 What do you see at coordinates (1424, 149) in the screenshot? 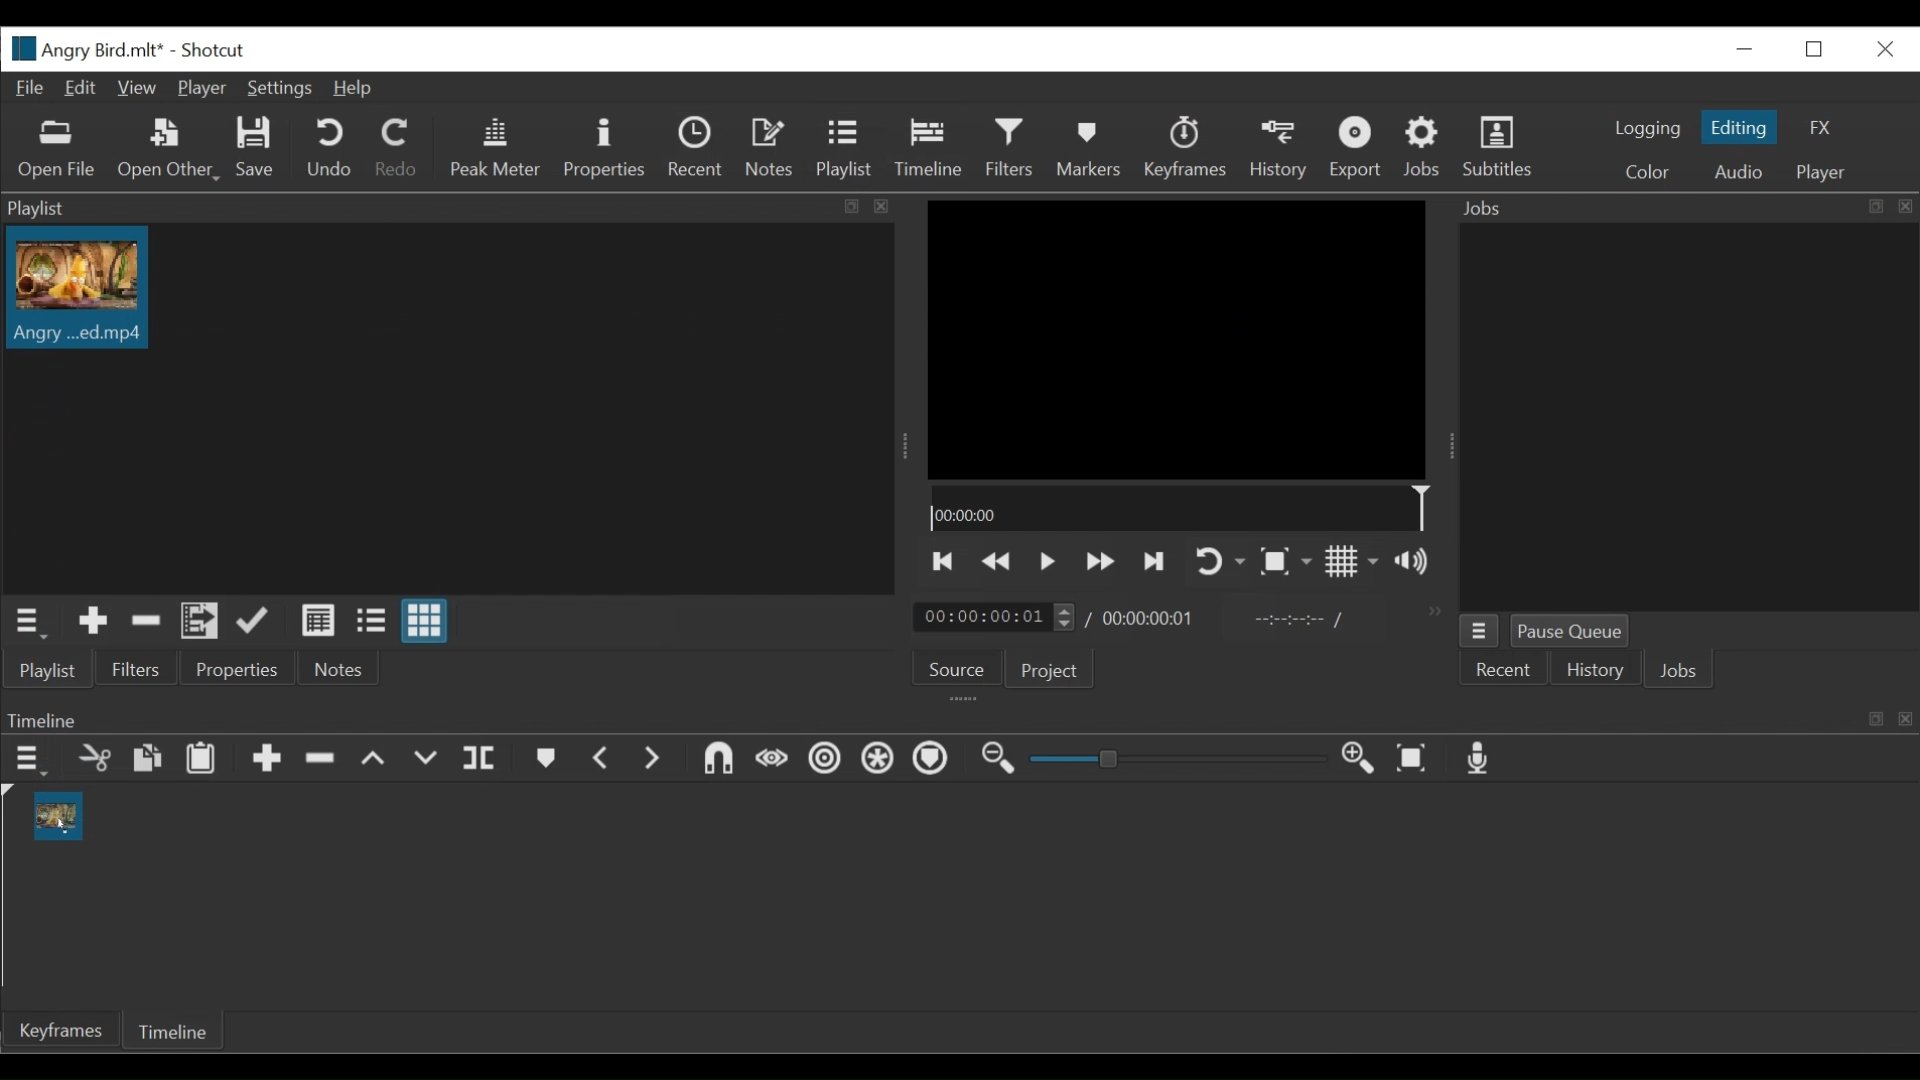
I see `Jobs` at bounding box center [1424, 149].